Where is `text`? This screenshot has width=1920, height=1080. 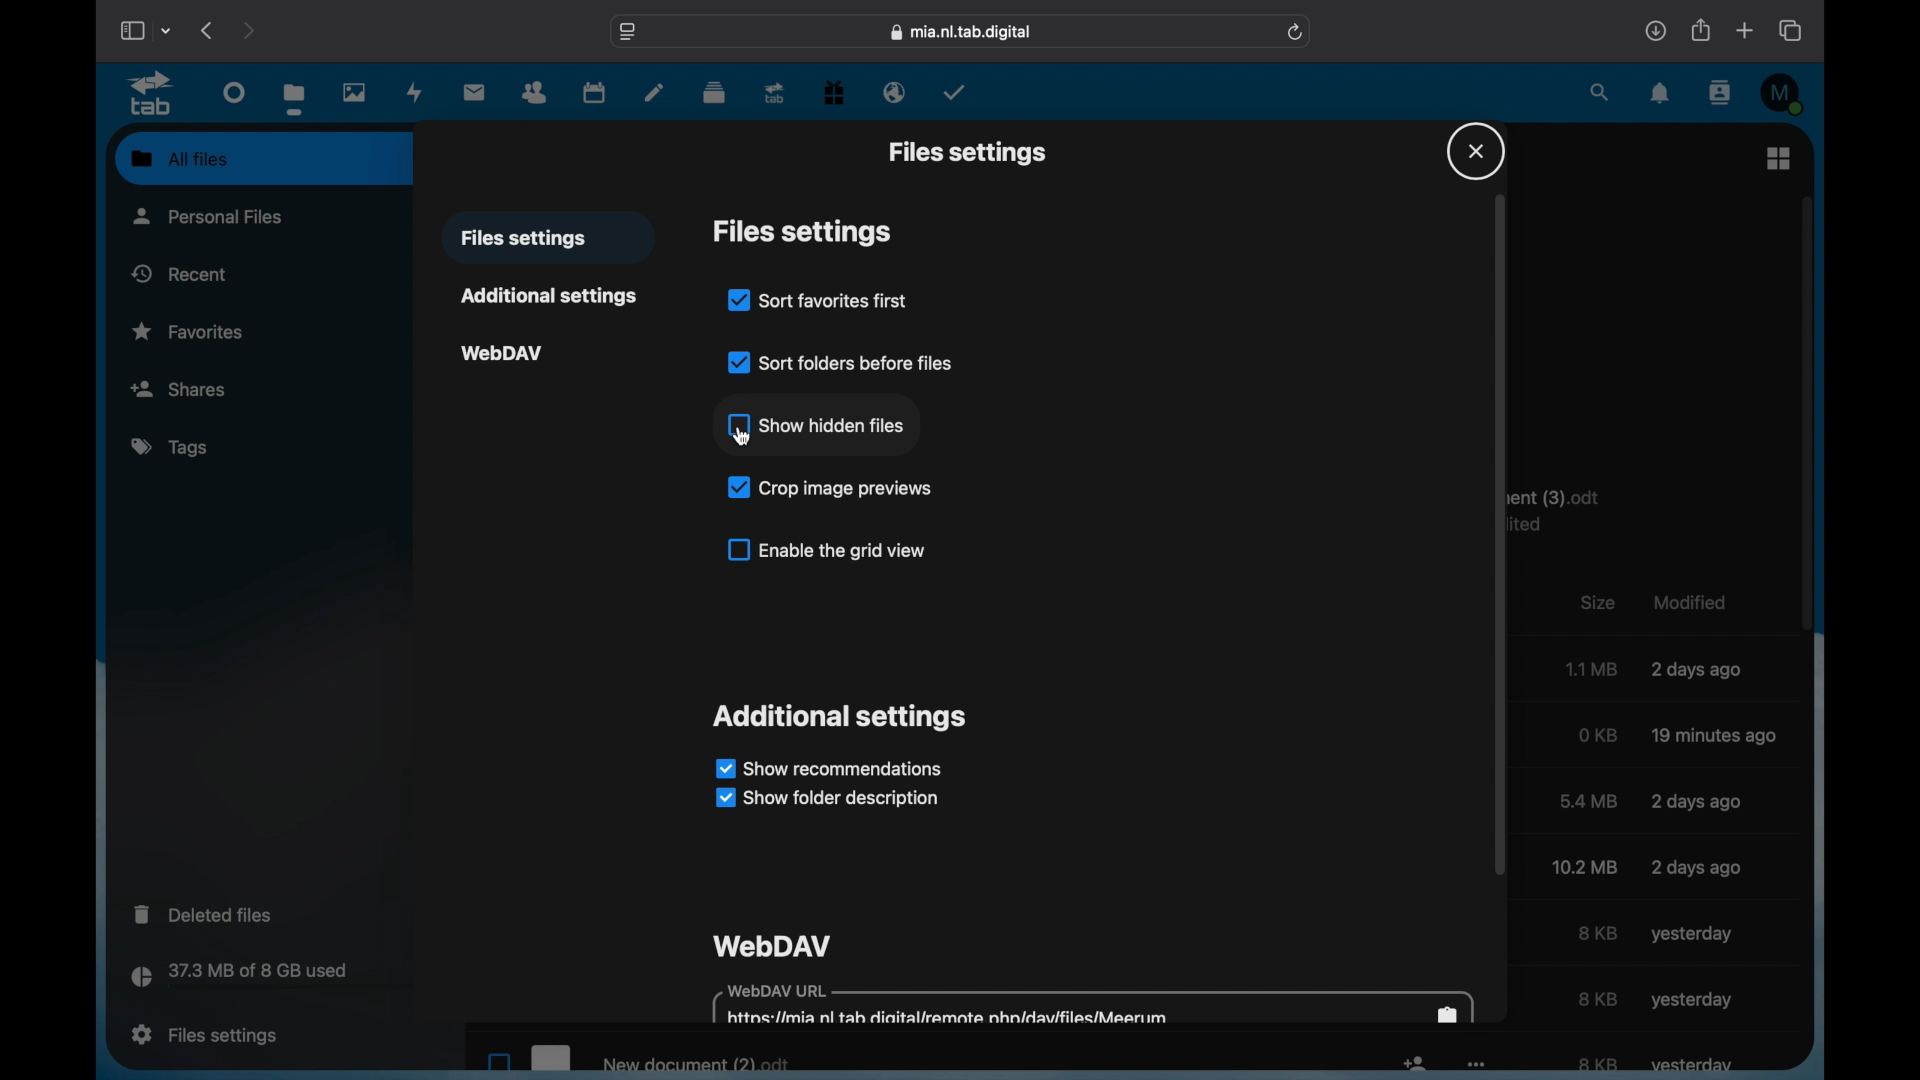
text is located at coordinates (1565, 505).